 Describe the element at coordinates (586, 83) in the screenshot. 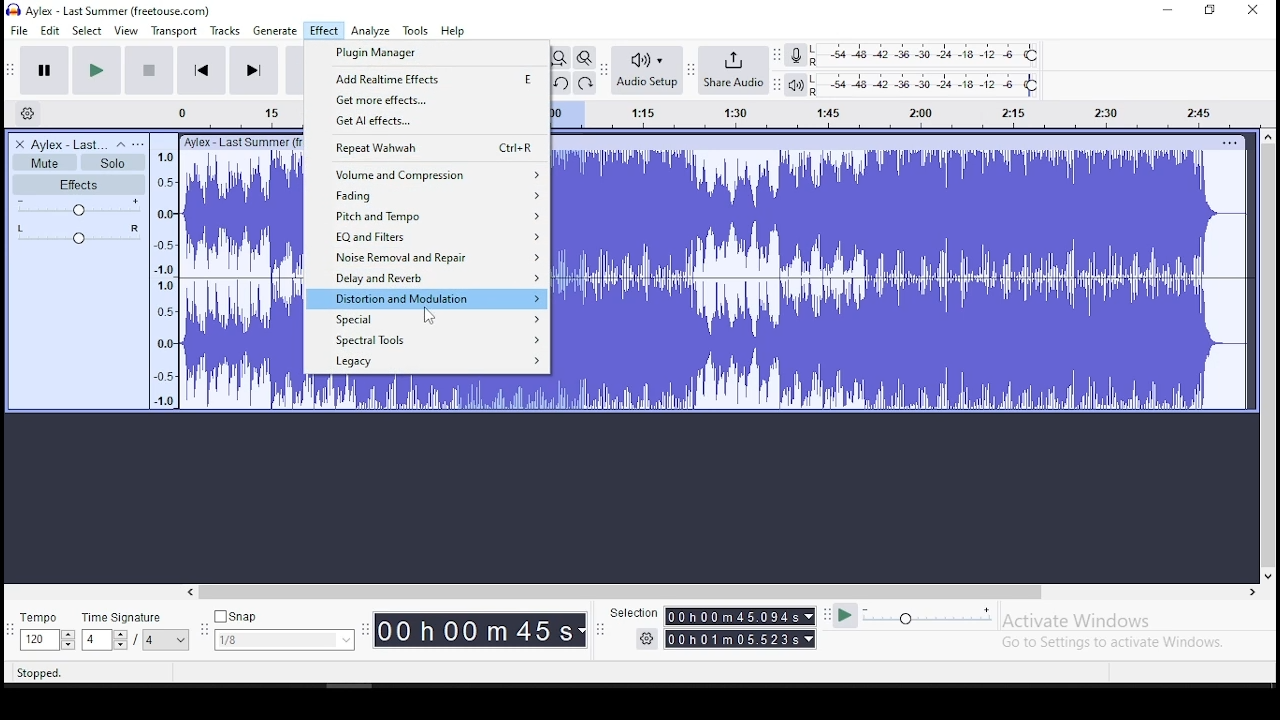

I see `redo` at that location.